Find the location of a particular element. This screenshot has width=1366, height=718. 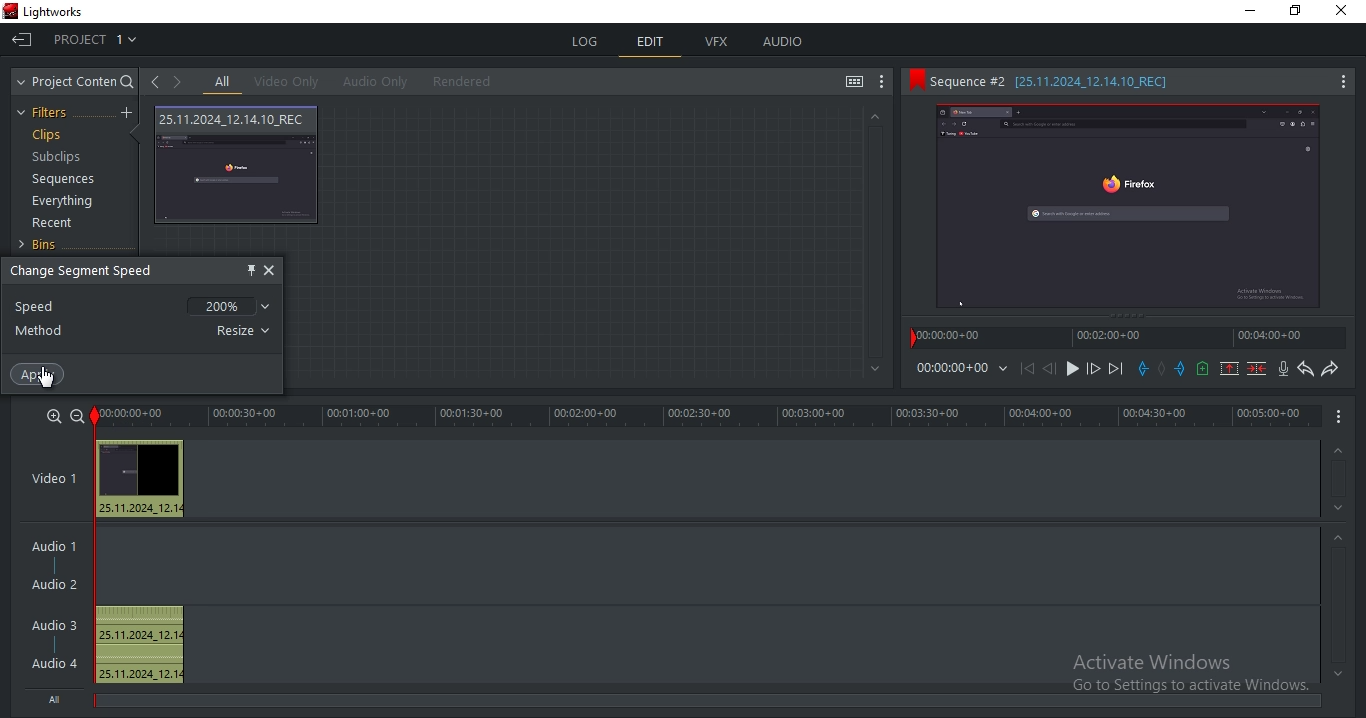

timeline is located at coordinates (707, 416).